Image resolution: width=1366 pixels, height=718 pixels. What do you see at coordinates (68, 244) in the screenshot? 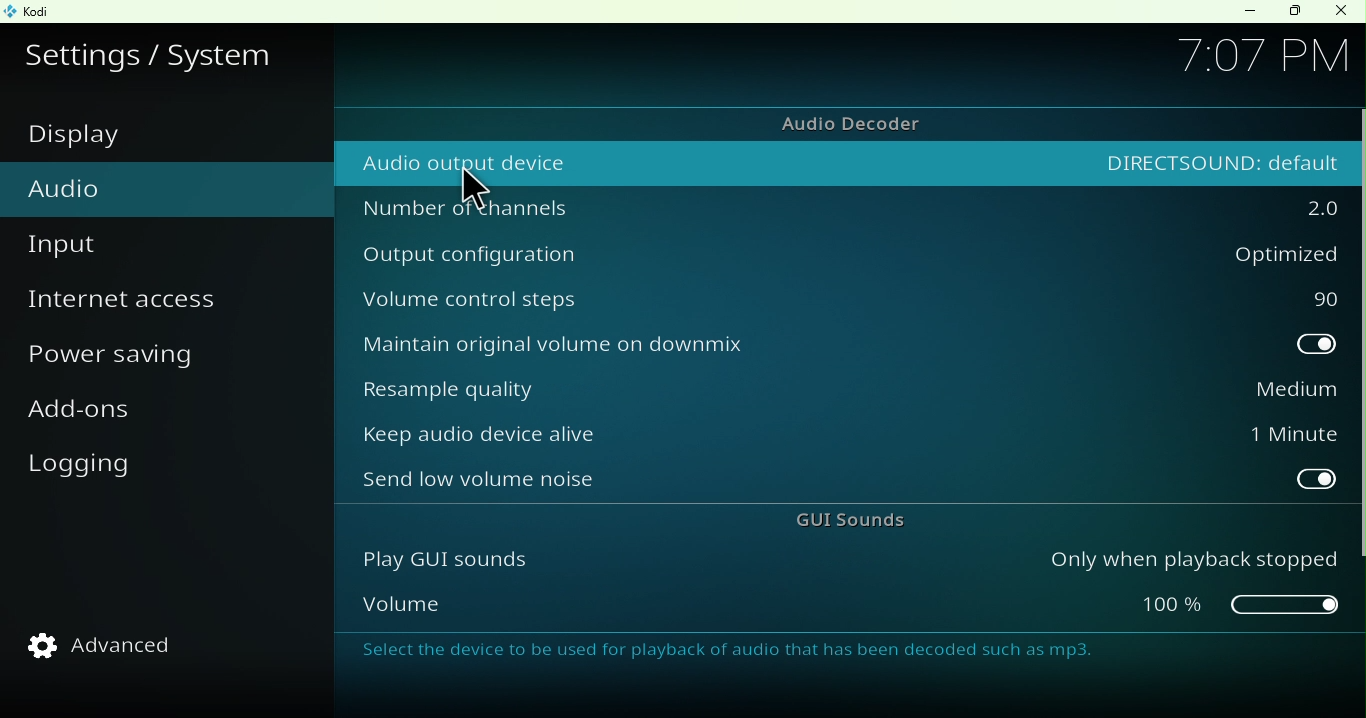
I see `Input` at bounding box center [68, 244].